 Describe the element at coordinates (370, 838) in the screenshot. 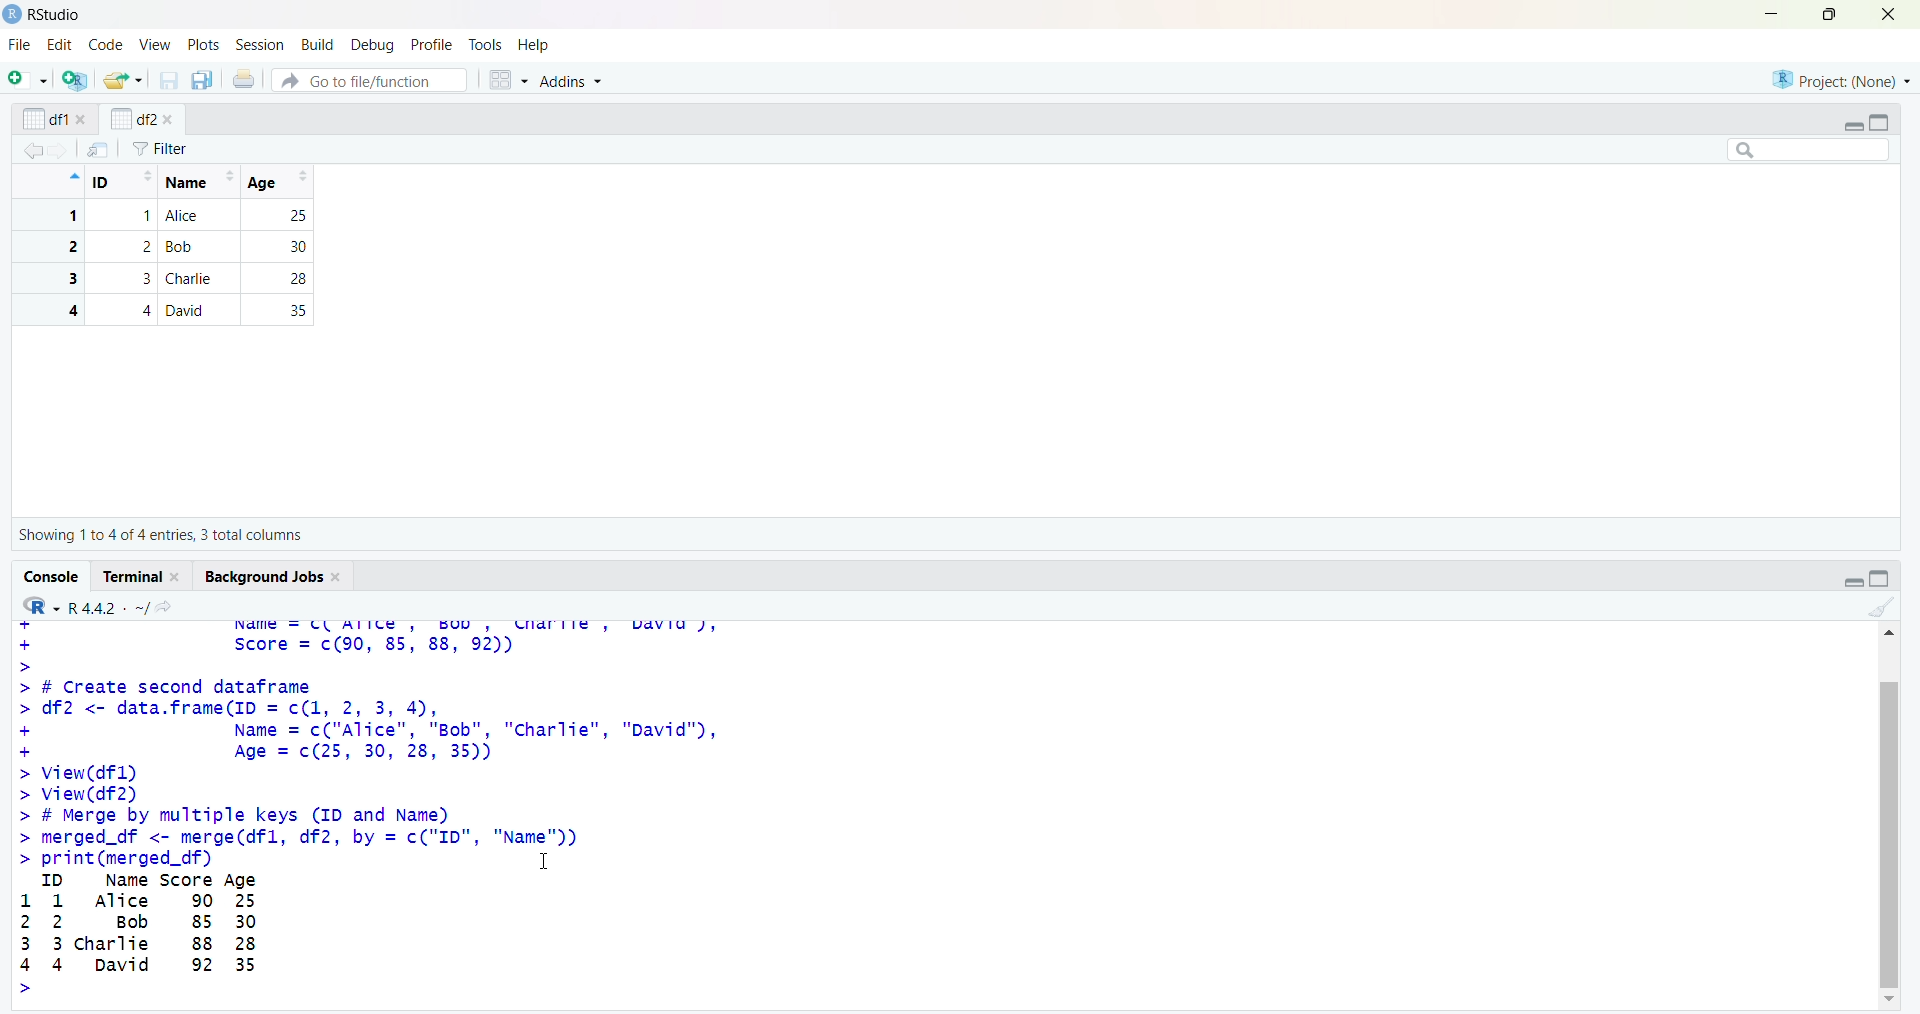

I see `> # Create second dataframe

> df2 <- data.frame(ID = c(1, 2, 3, 4),

+ Name = c("Alice", "Bob", "Charlie", "David"),

+ Age = c(25, 30, 28, 35))

> View(dfl)

> View(df2)

> # Merge by multiple keys (ID and Name)

> merged_df <- merge(dfl, df2, by = c("ID", "Name"))

> print(merged_df) 1
ID Name Score Age

1 1 Alice 90 25

2 2 Bob 85 30

3 3 charlie 88 28

4 4 David 92 35

>` at that location.